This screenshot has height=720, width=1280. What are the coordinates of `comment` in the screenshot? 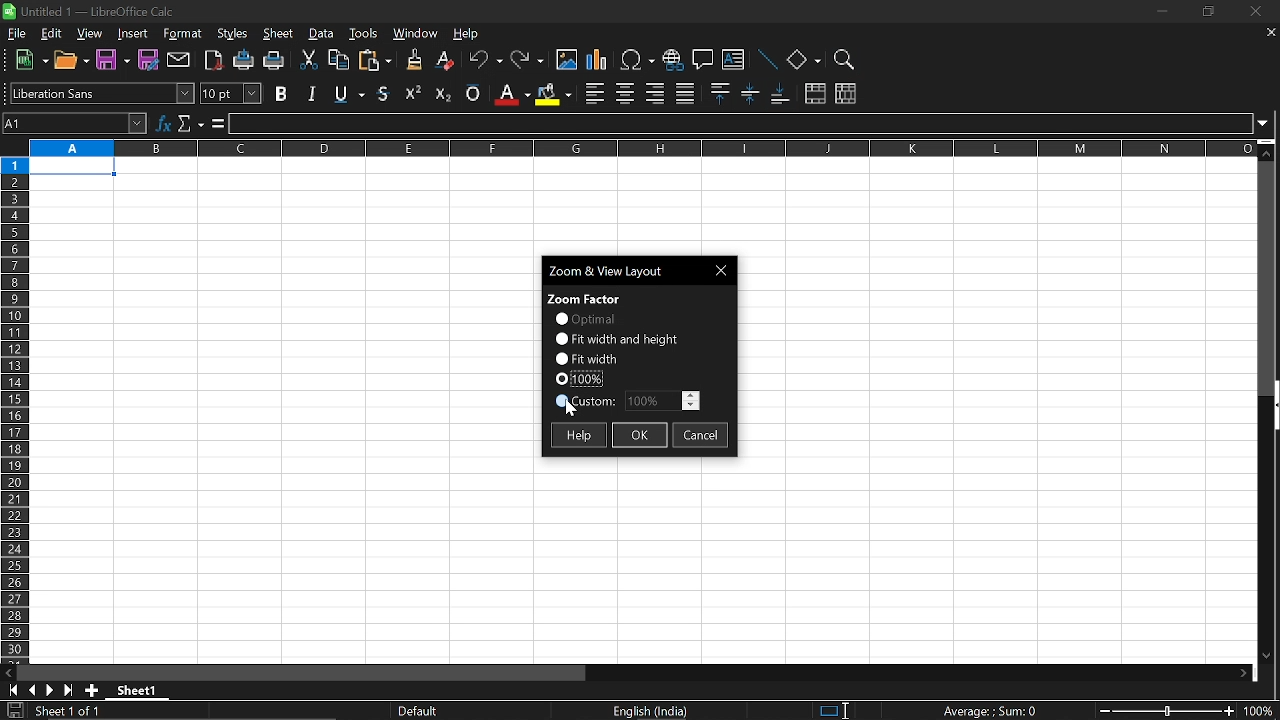 It's located at (703, 62).